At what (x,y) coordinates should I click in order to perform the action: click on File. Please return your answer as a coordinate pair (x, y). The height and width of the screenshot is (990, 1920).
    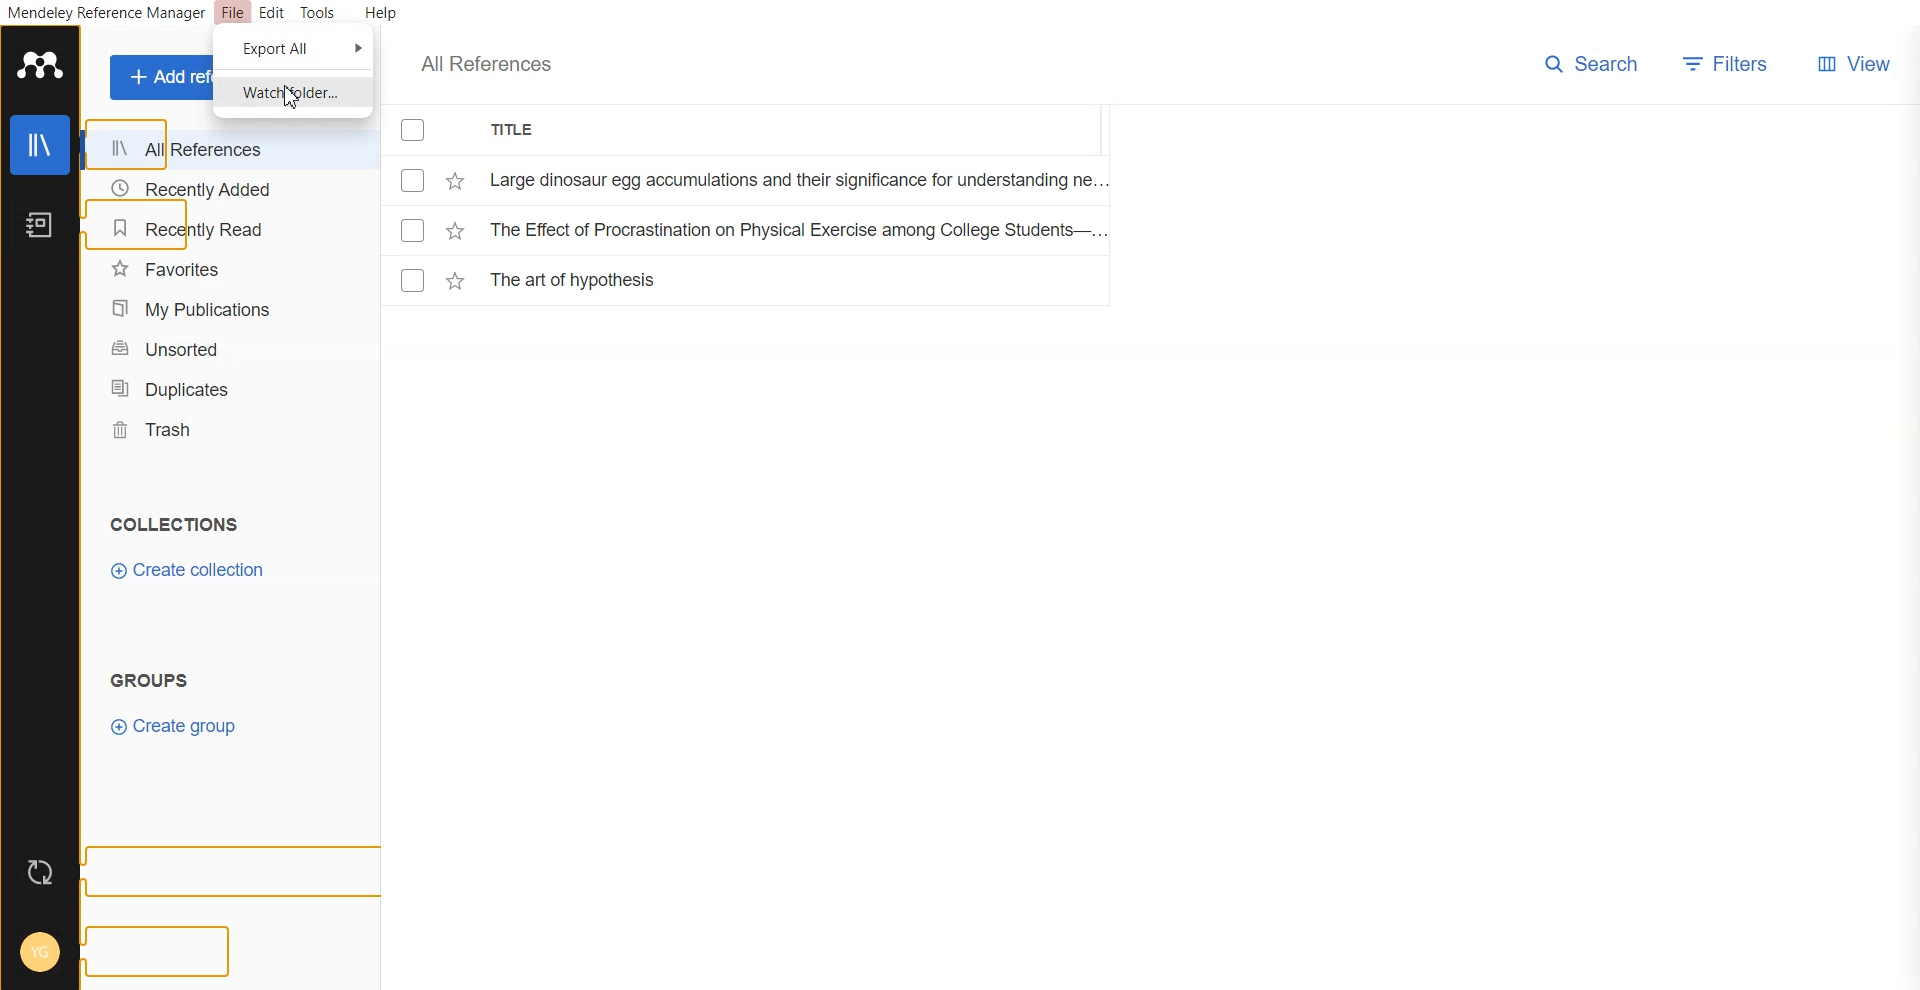
    Looking at the image, I should click on (753, 228).